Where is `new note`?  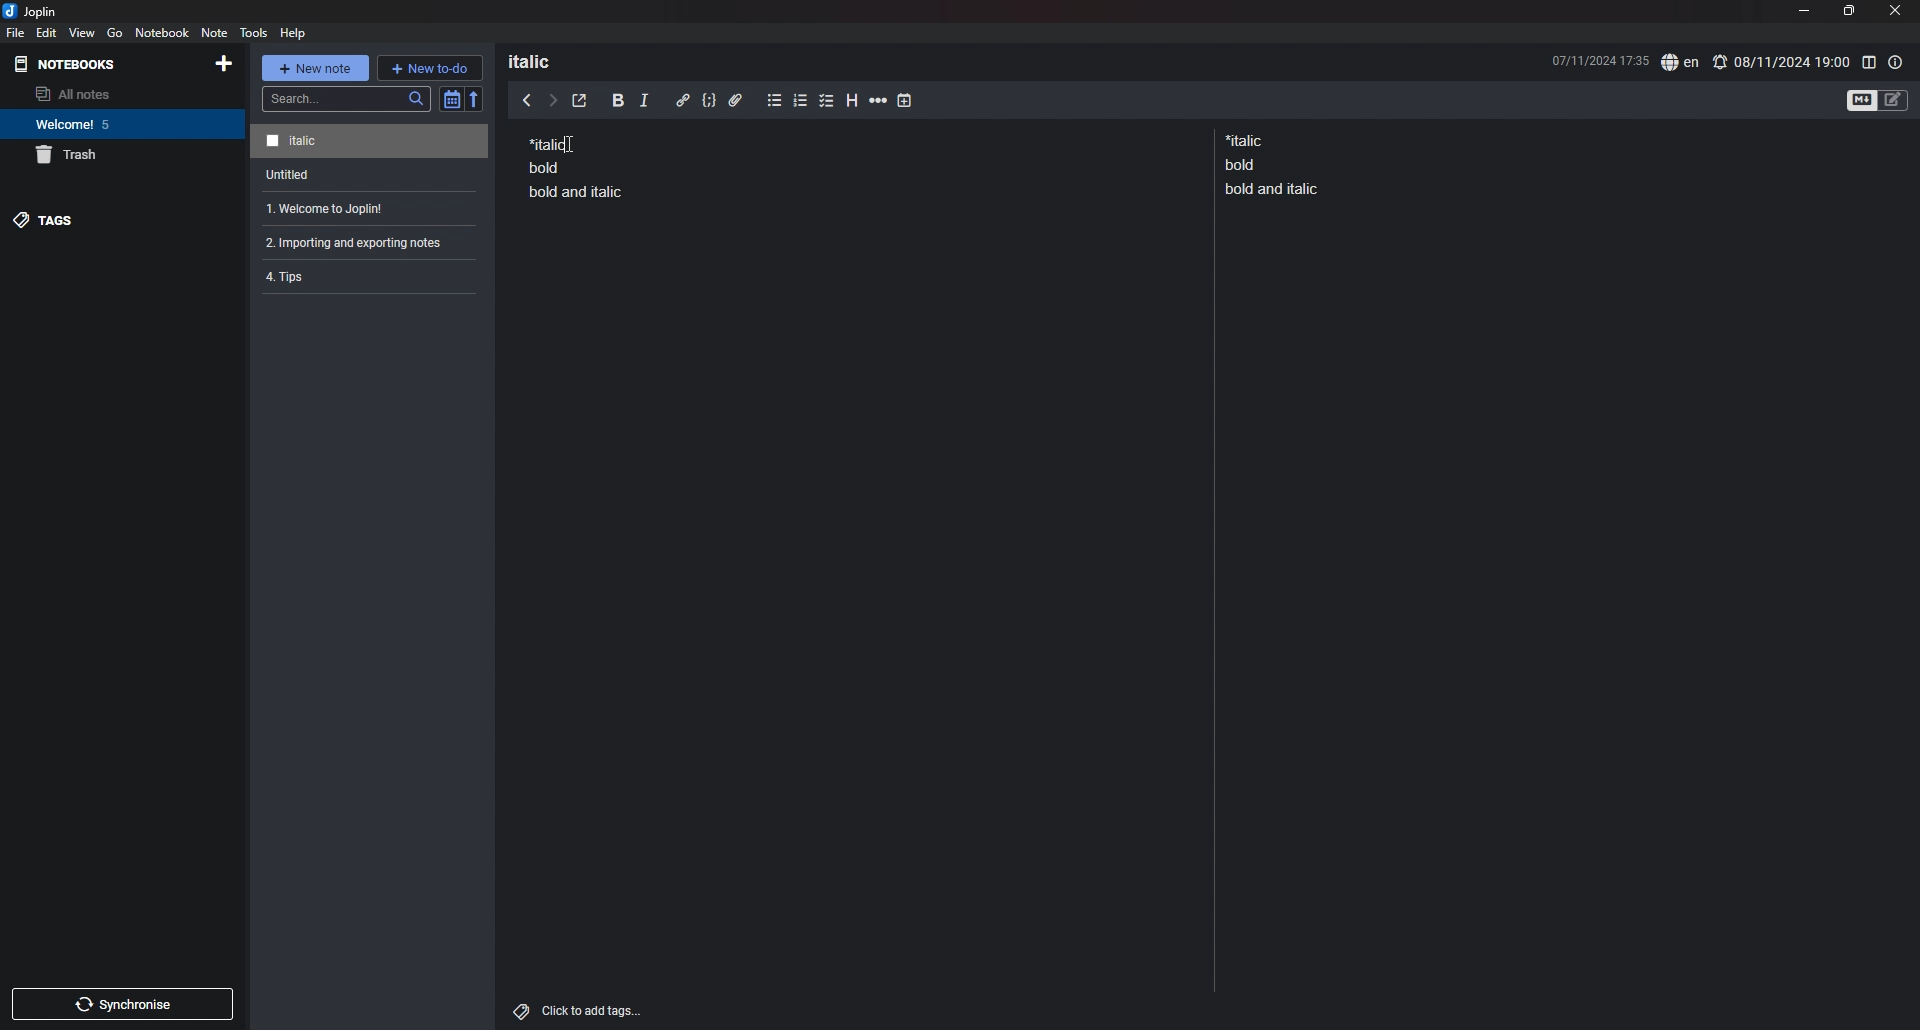 new note is located at coordinates (314, 68).